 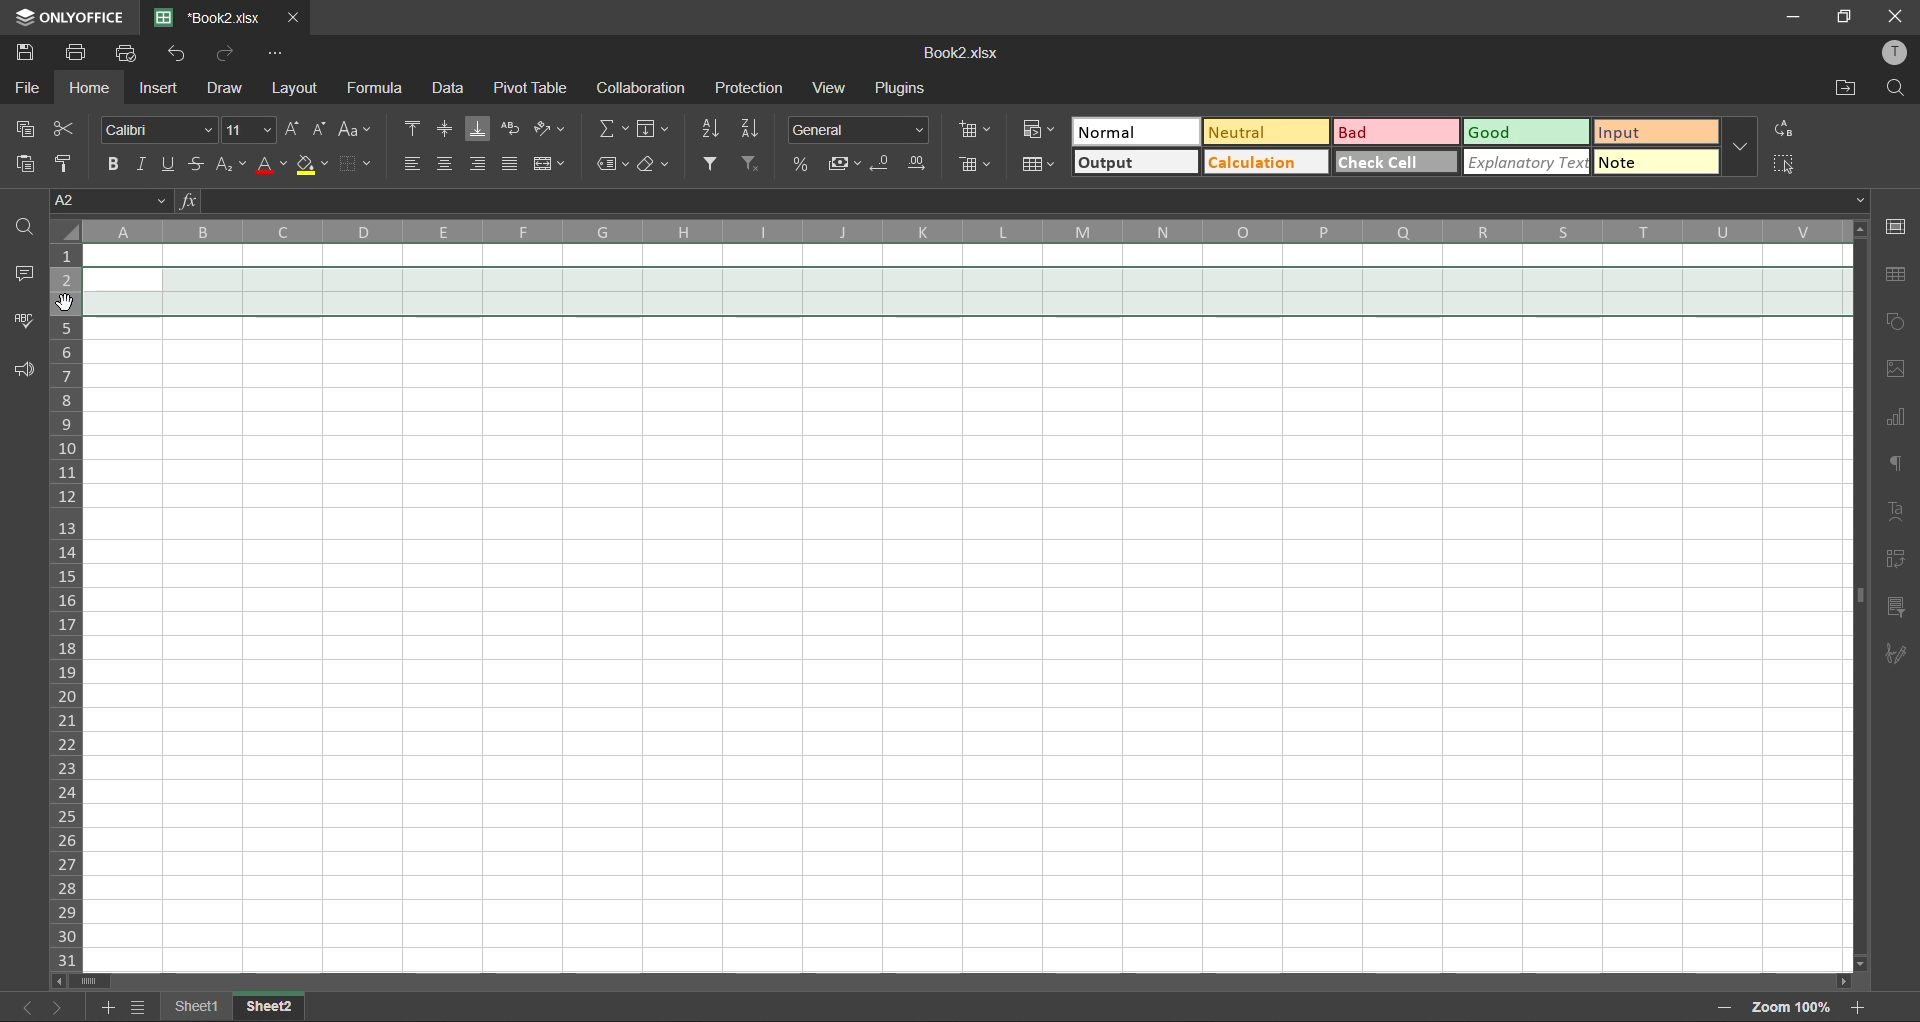 What do you see at coordinates (358, 163) in the screenshot?
I see `borders` at bounding box center [358, 163].